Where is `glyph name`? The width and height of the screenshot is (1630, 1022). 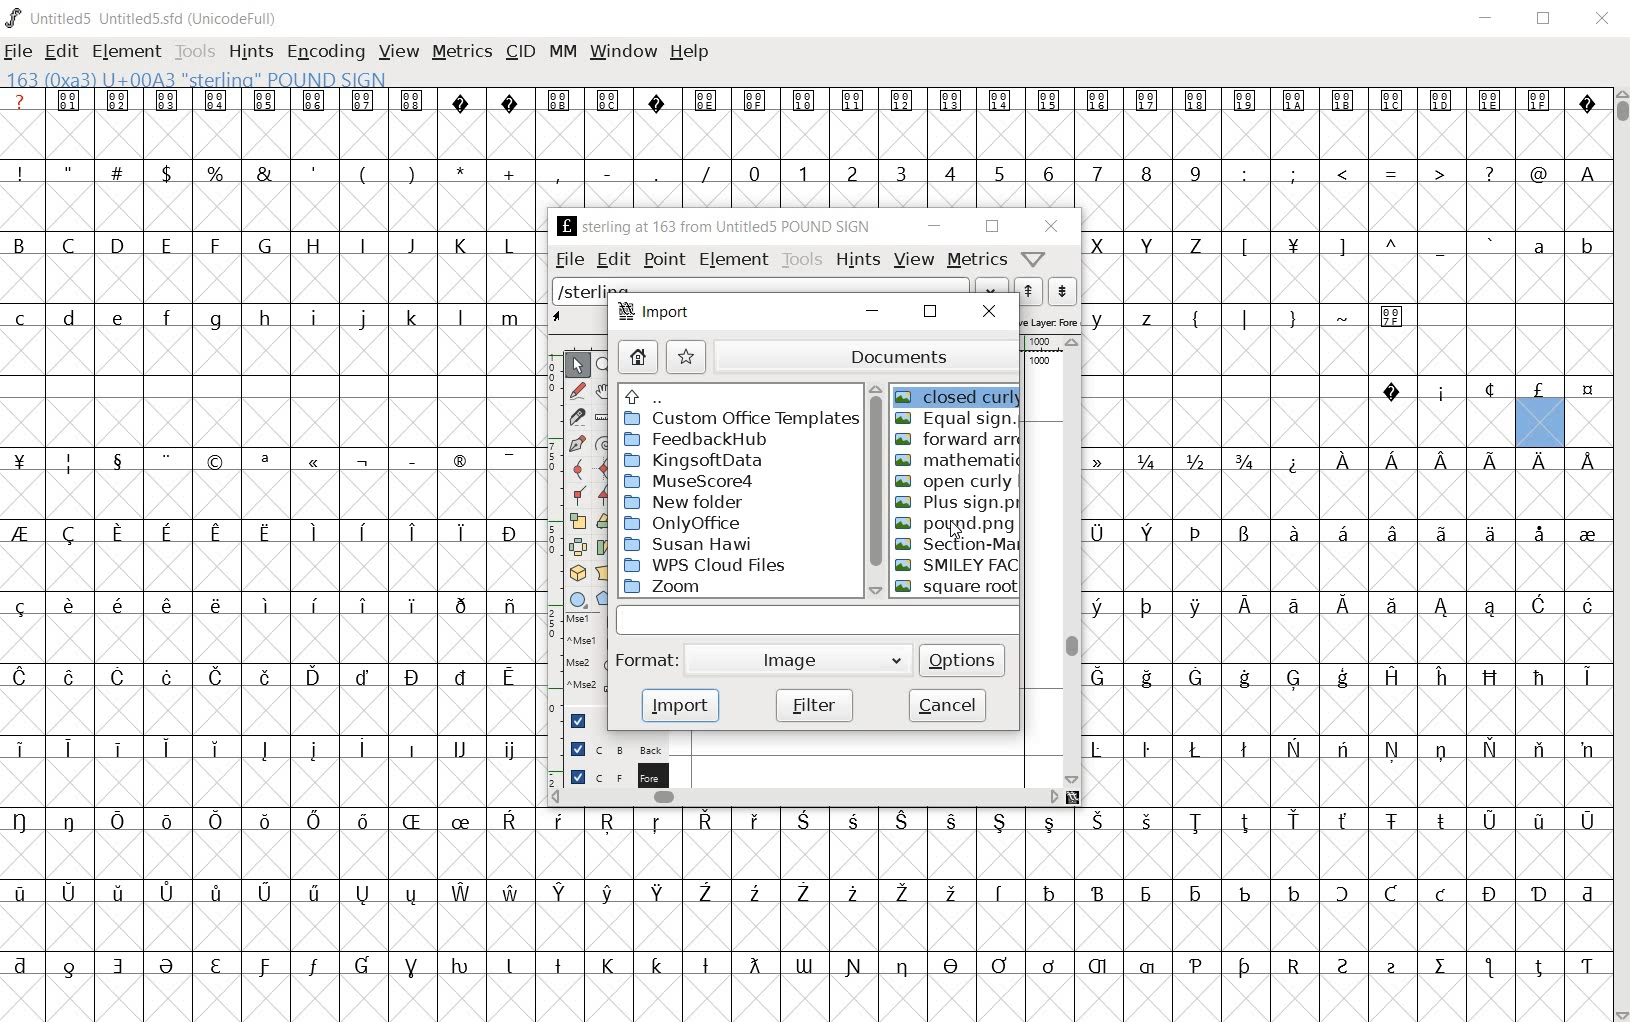
glyph name is located at coordinates (711, 226).